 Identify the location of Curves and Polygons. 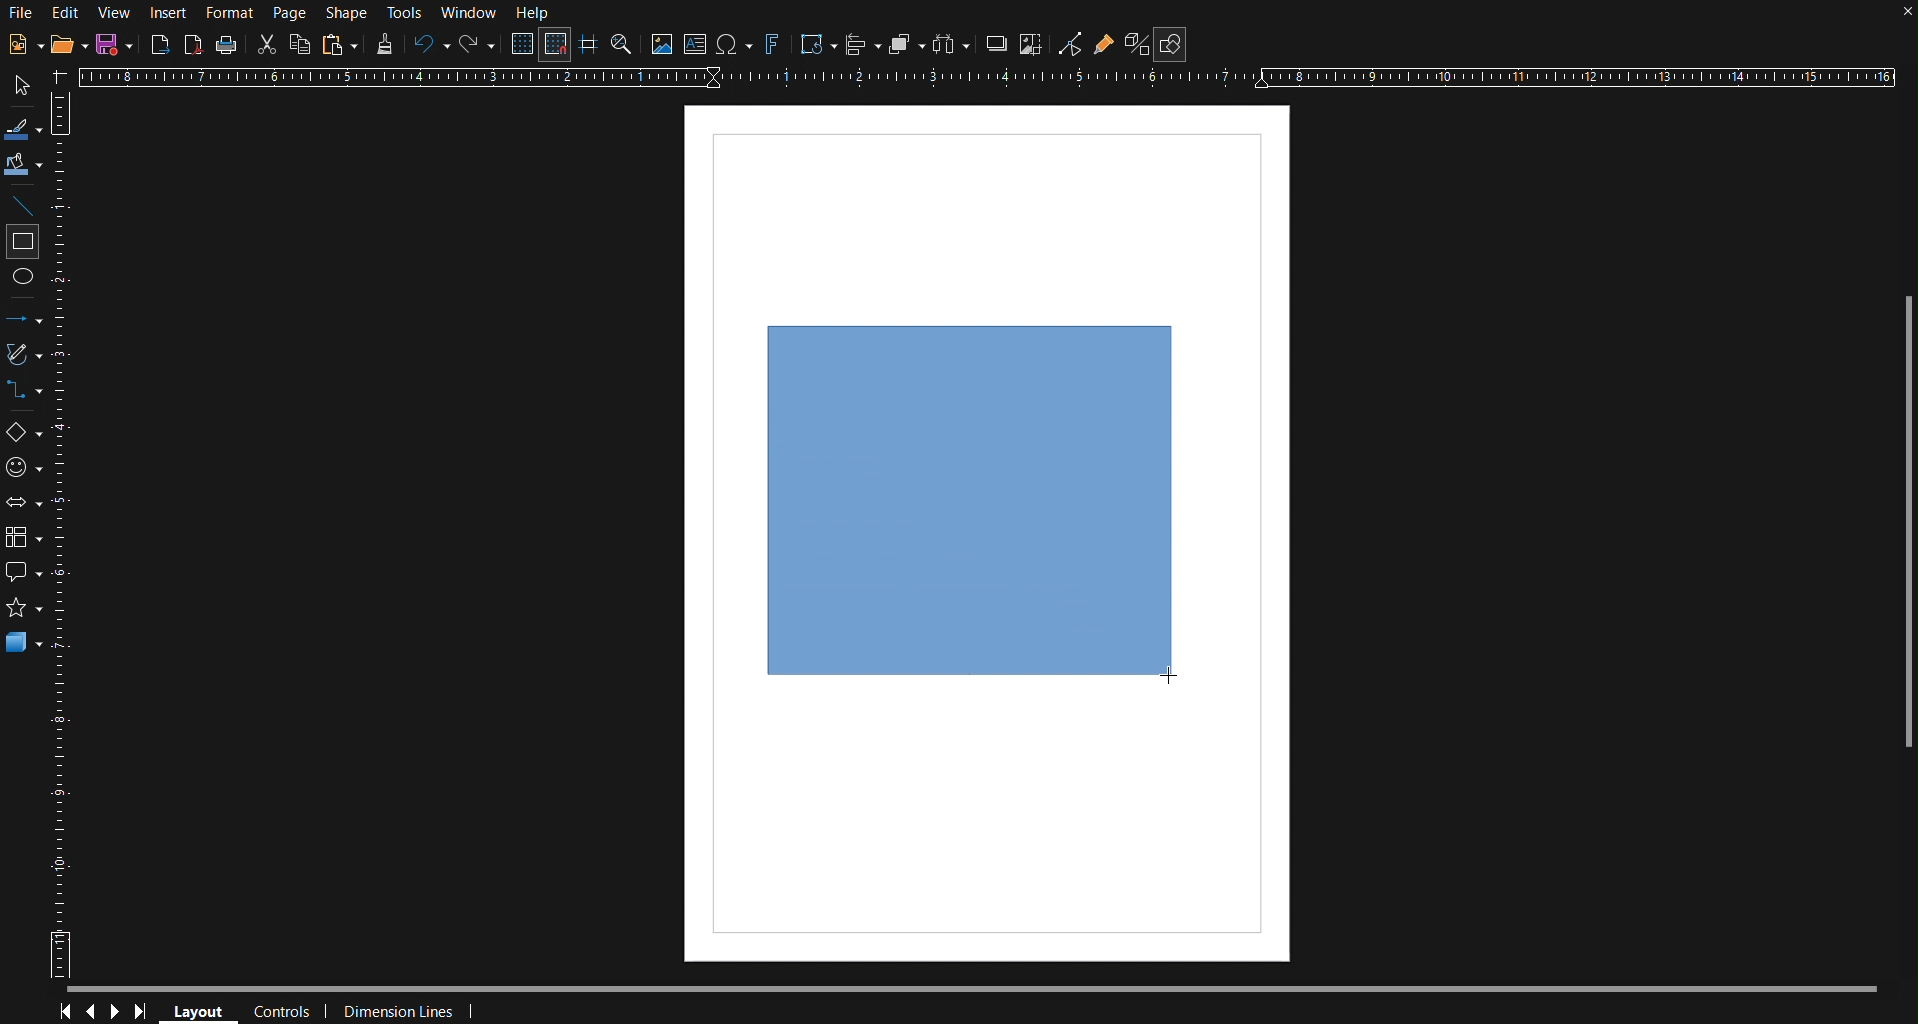
(24, 355).